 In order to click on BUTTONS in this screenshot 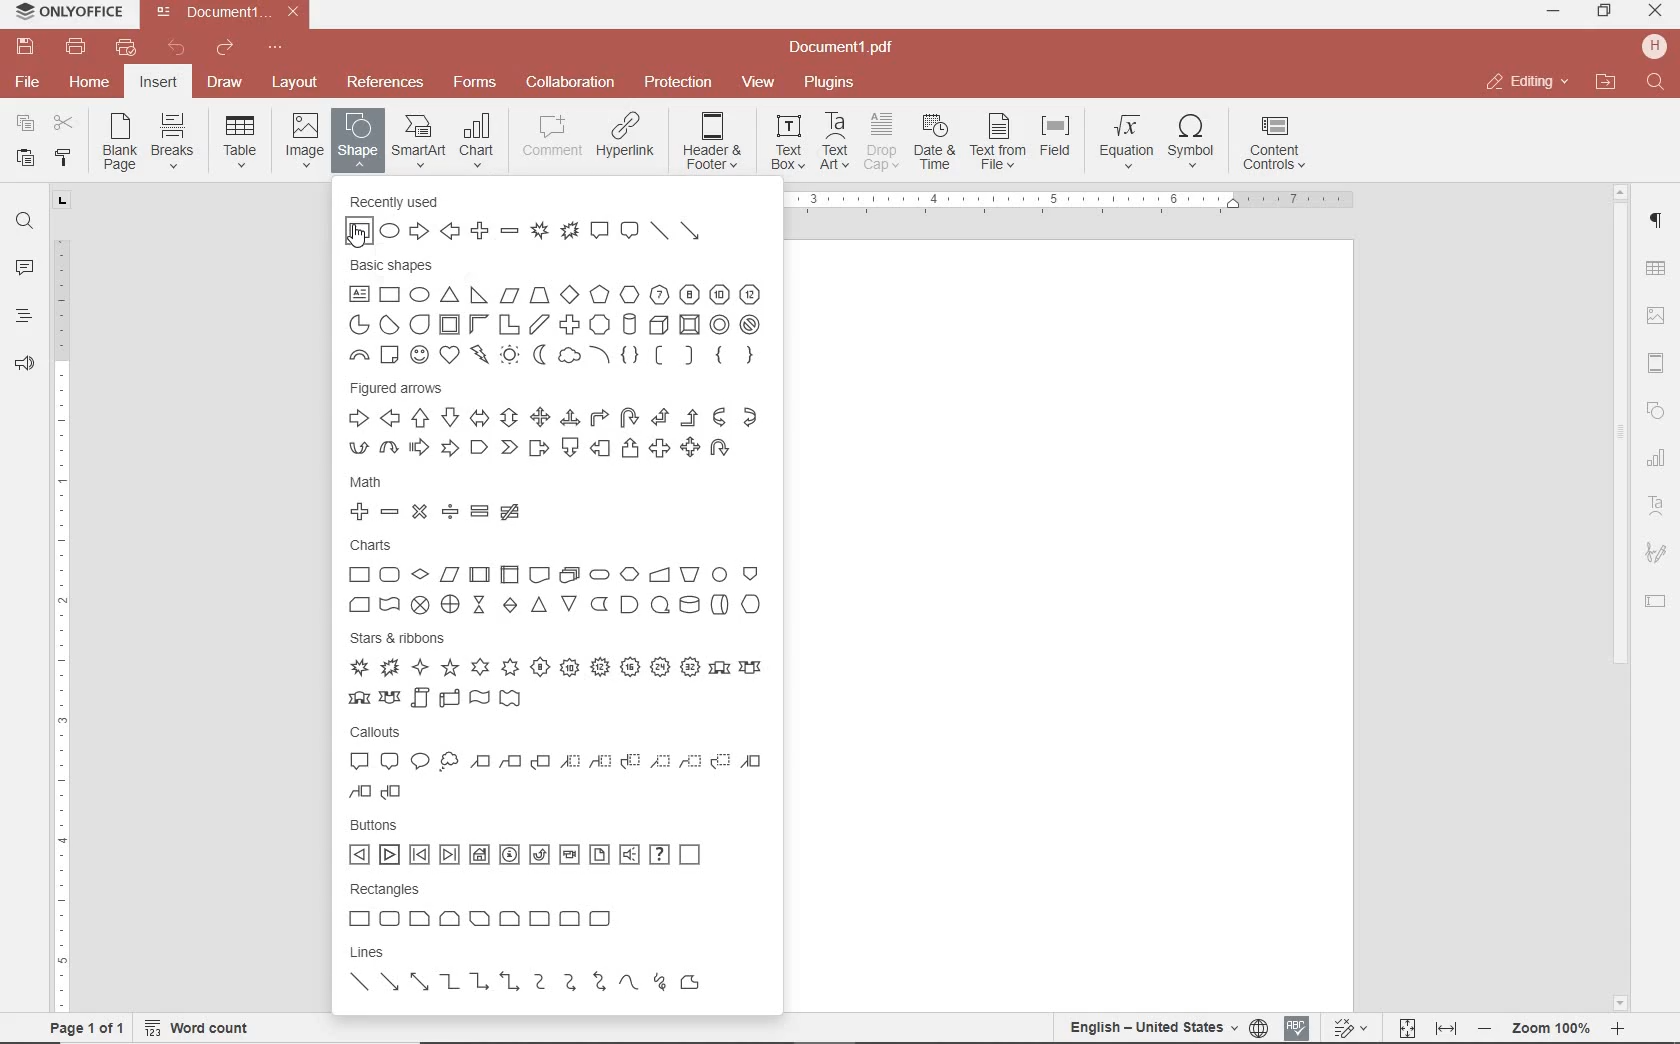, I will do `click(542, 844)`.